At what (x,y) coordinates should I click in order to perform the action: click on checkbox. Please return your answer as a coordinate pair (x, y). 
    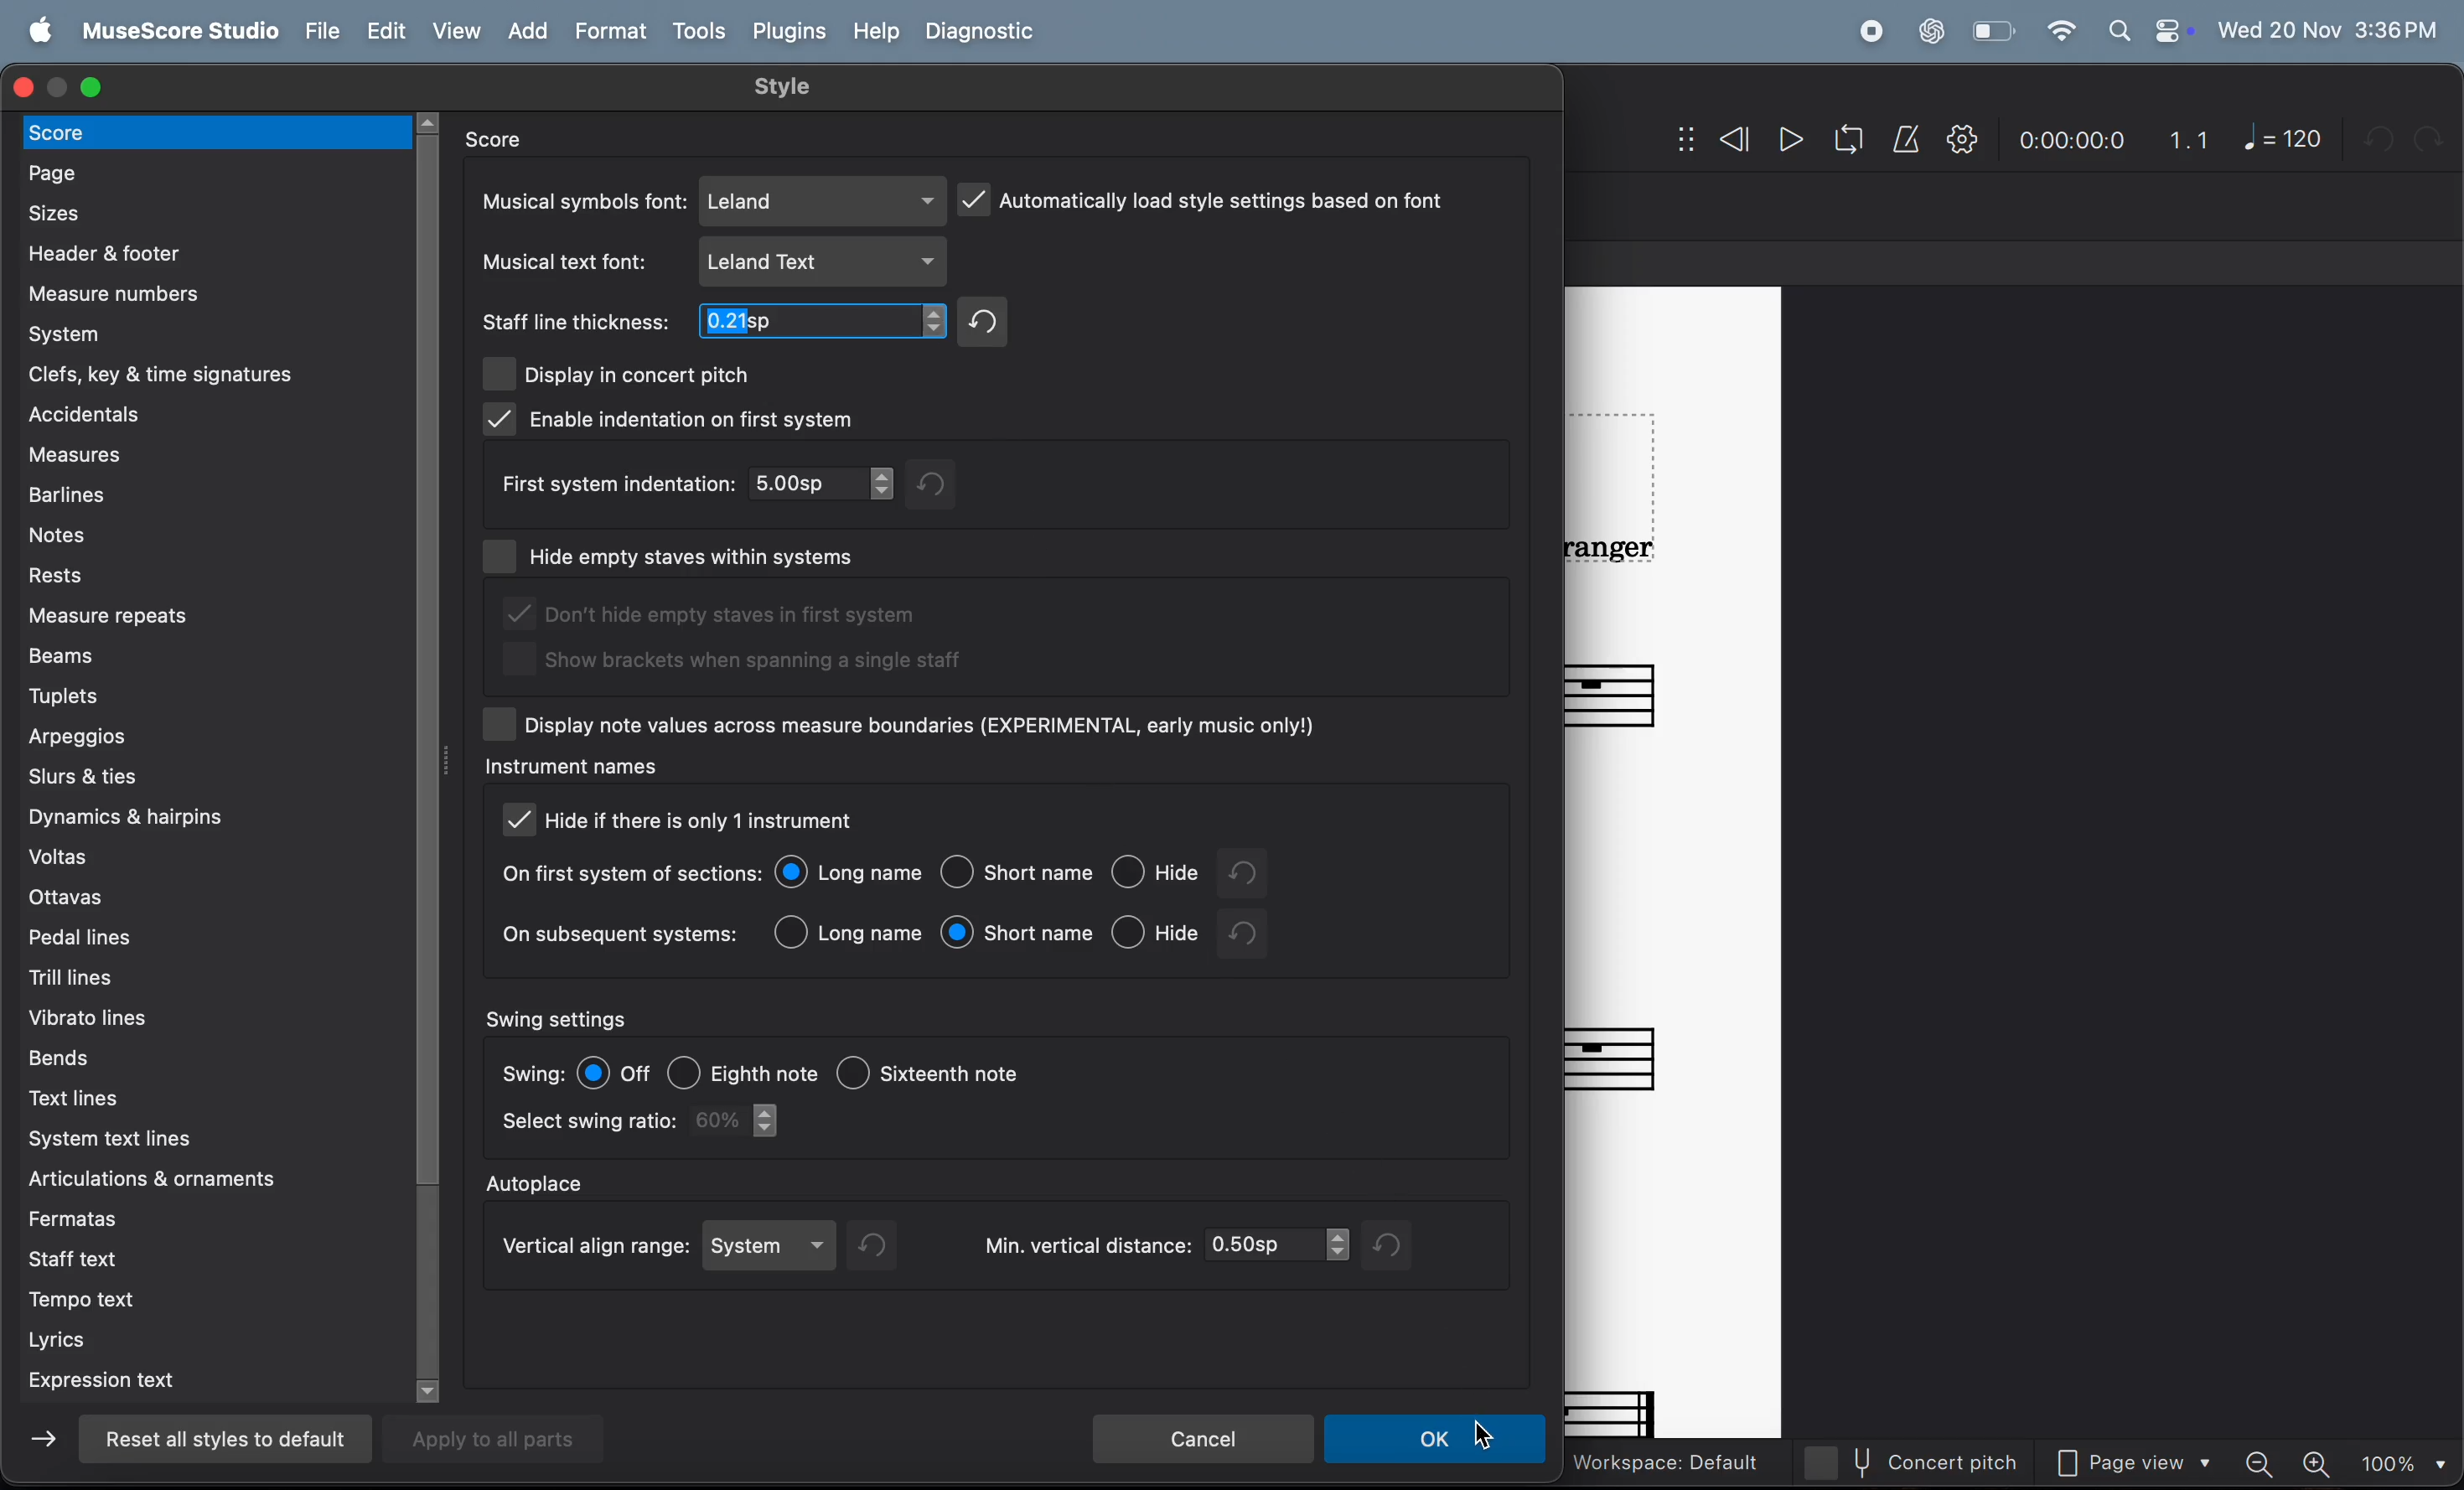
    Looking at the image, I should click on (501, 723).